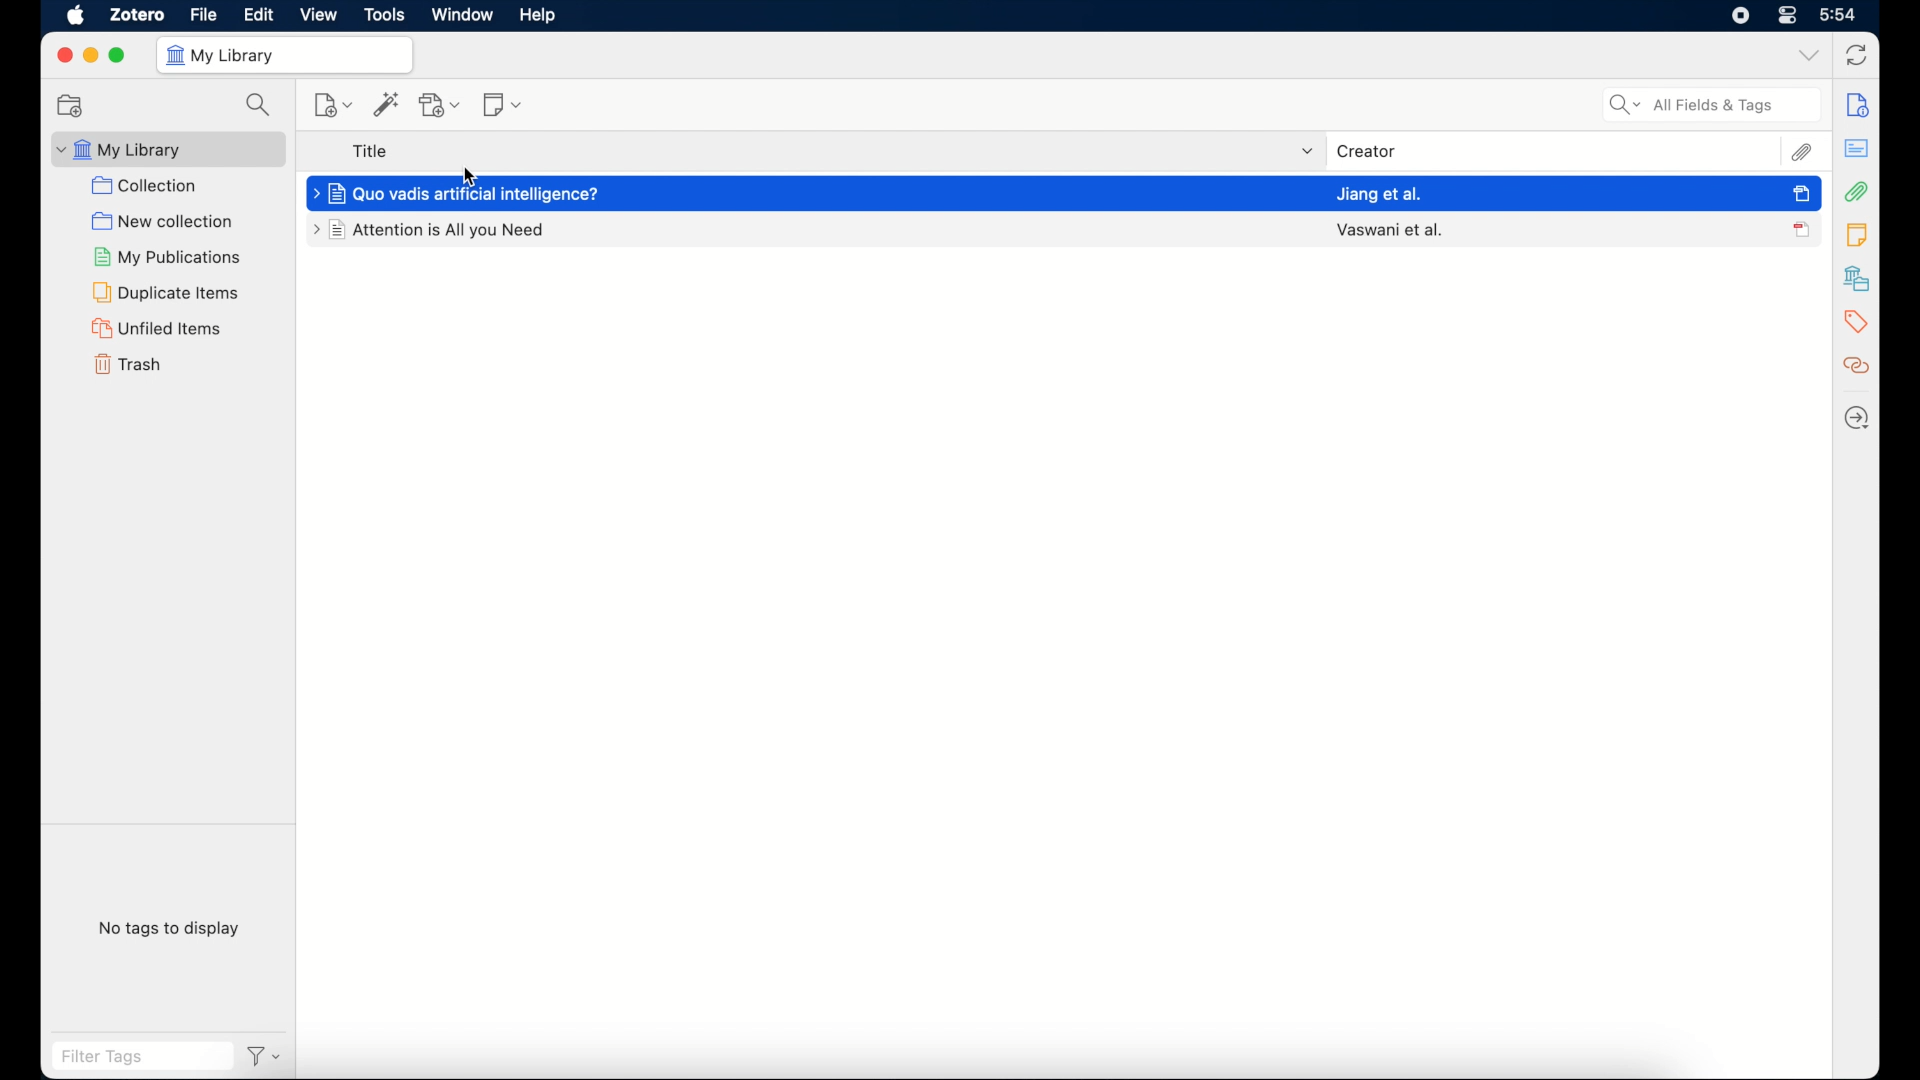 The width and height of the screenshot is (1920, 1080). I want to click on created name, so click(1388, 230).